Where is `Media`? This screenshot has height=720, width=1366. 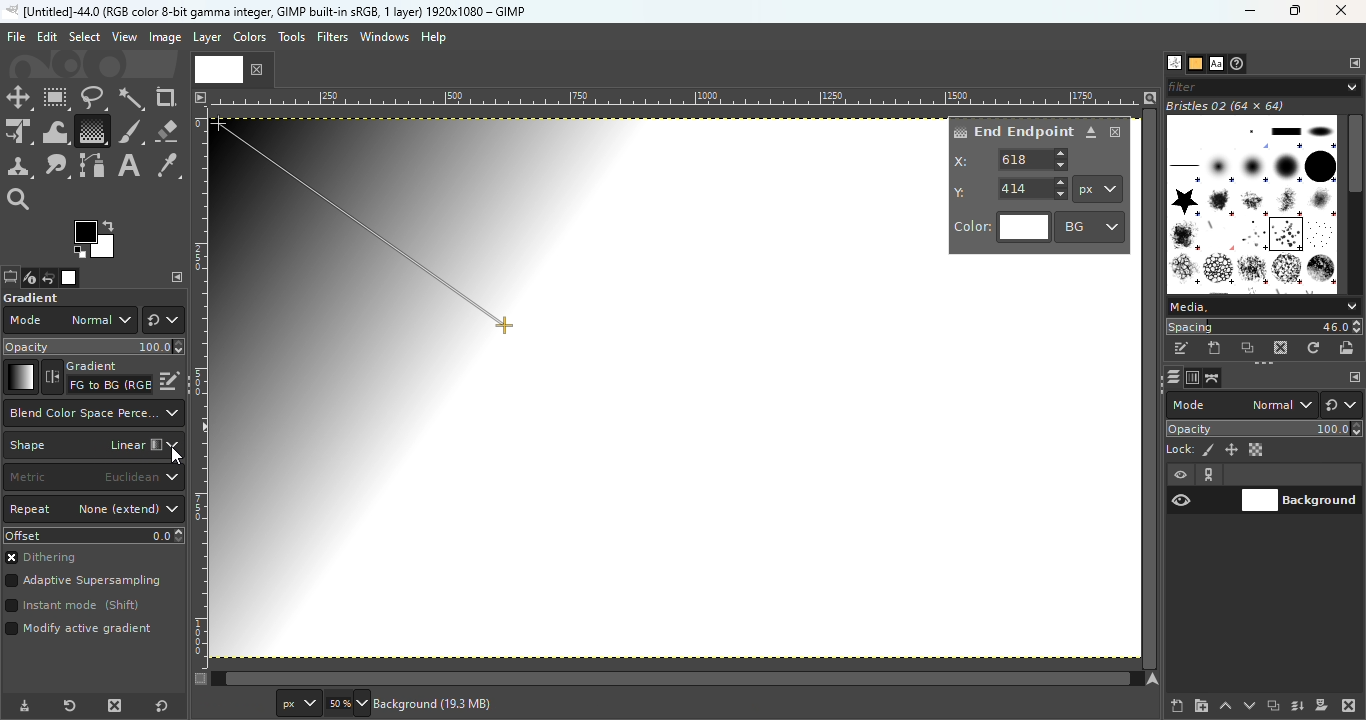 Media is located at coordinates (1262, 307).